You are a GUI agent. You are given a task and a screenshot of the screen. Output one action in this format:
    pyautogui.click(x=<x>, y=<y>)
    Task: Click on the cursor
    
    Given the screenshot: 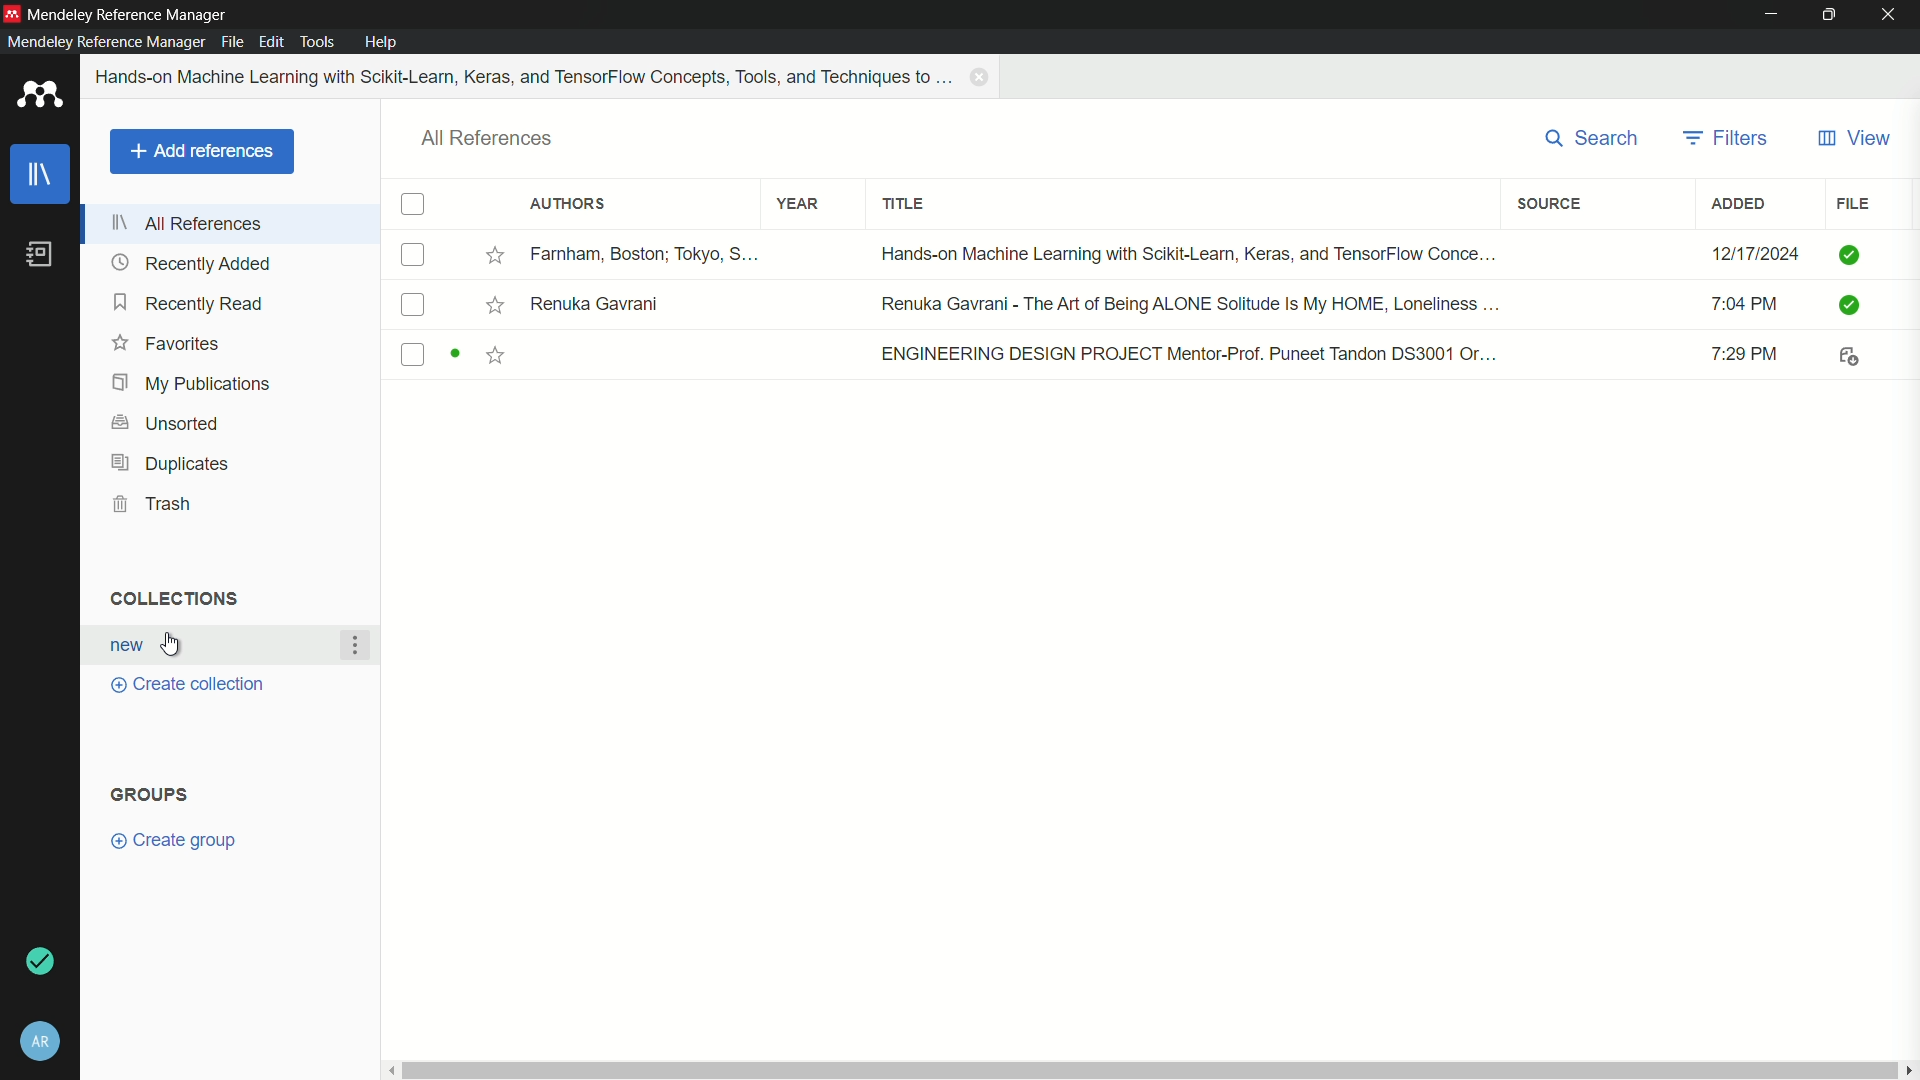 What is the action you would take?
    pyautogui.click(x=173, y=646)
    